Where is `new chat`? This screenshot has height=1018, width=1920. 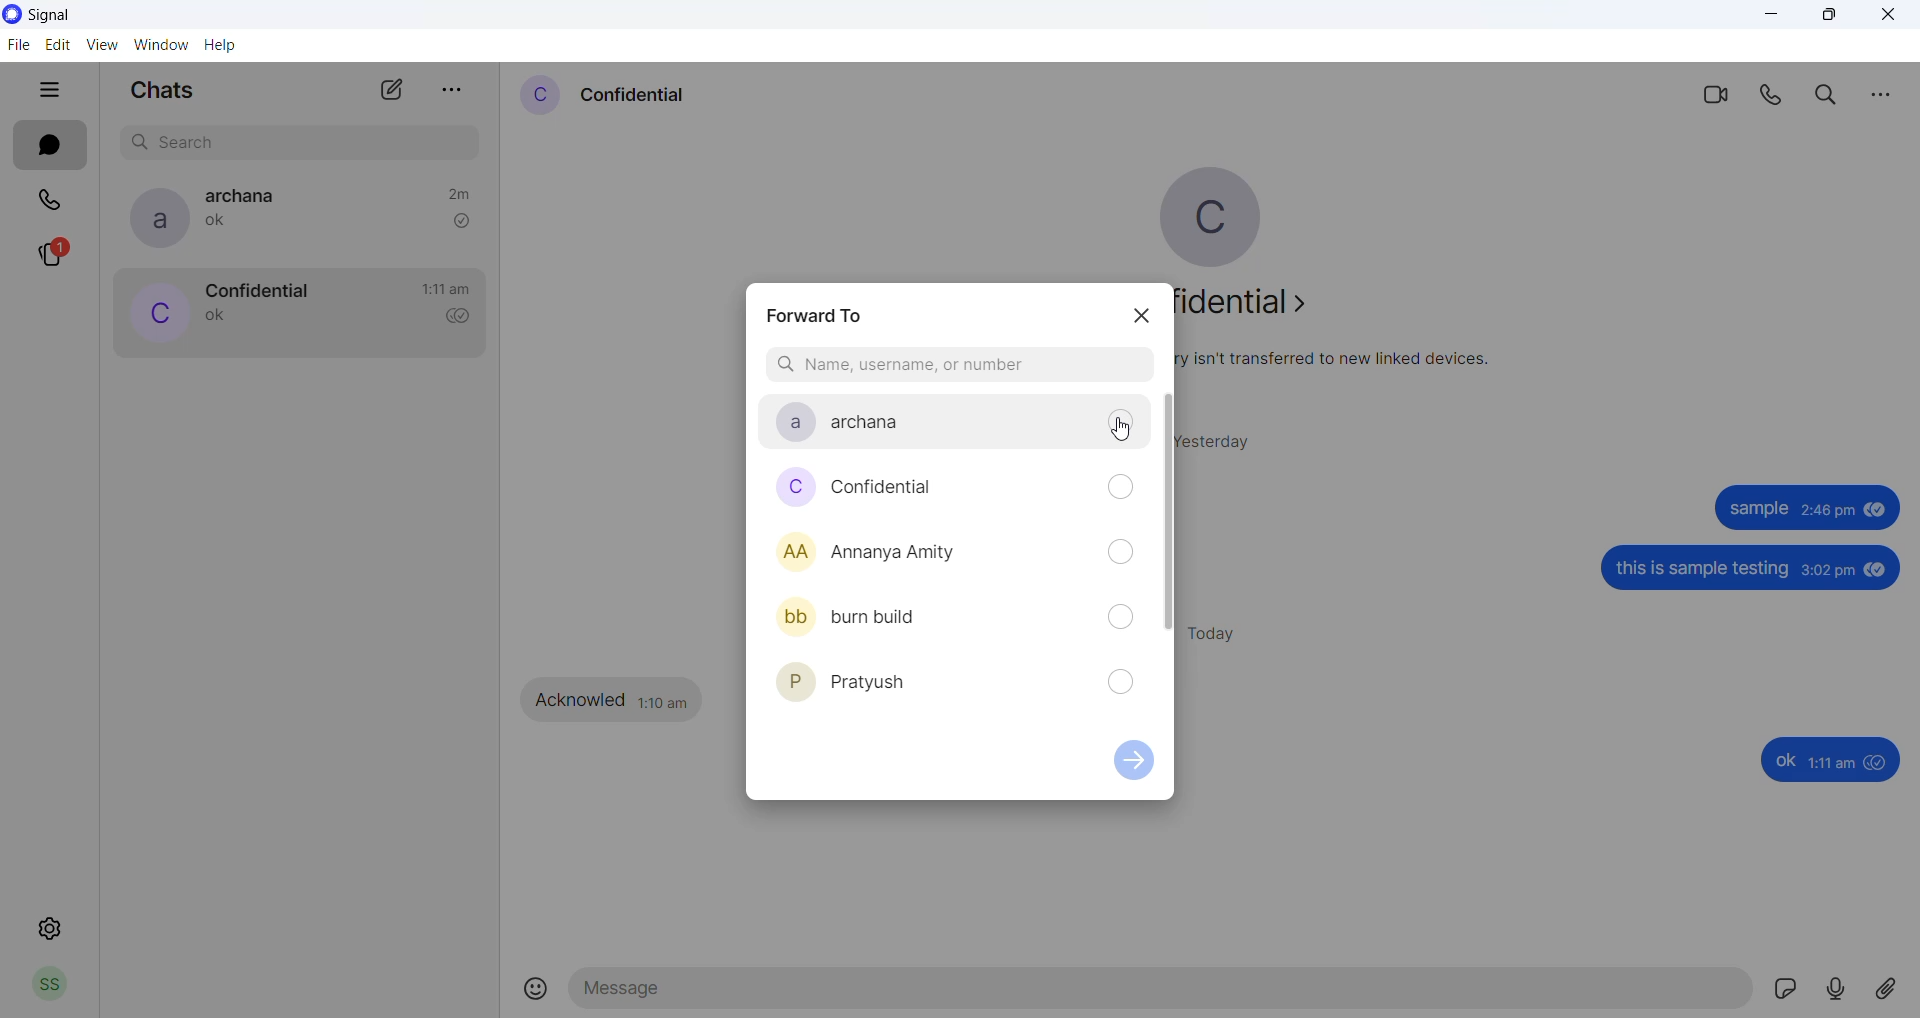
new chat is located at coordinates (392, 95).